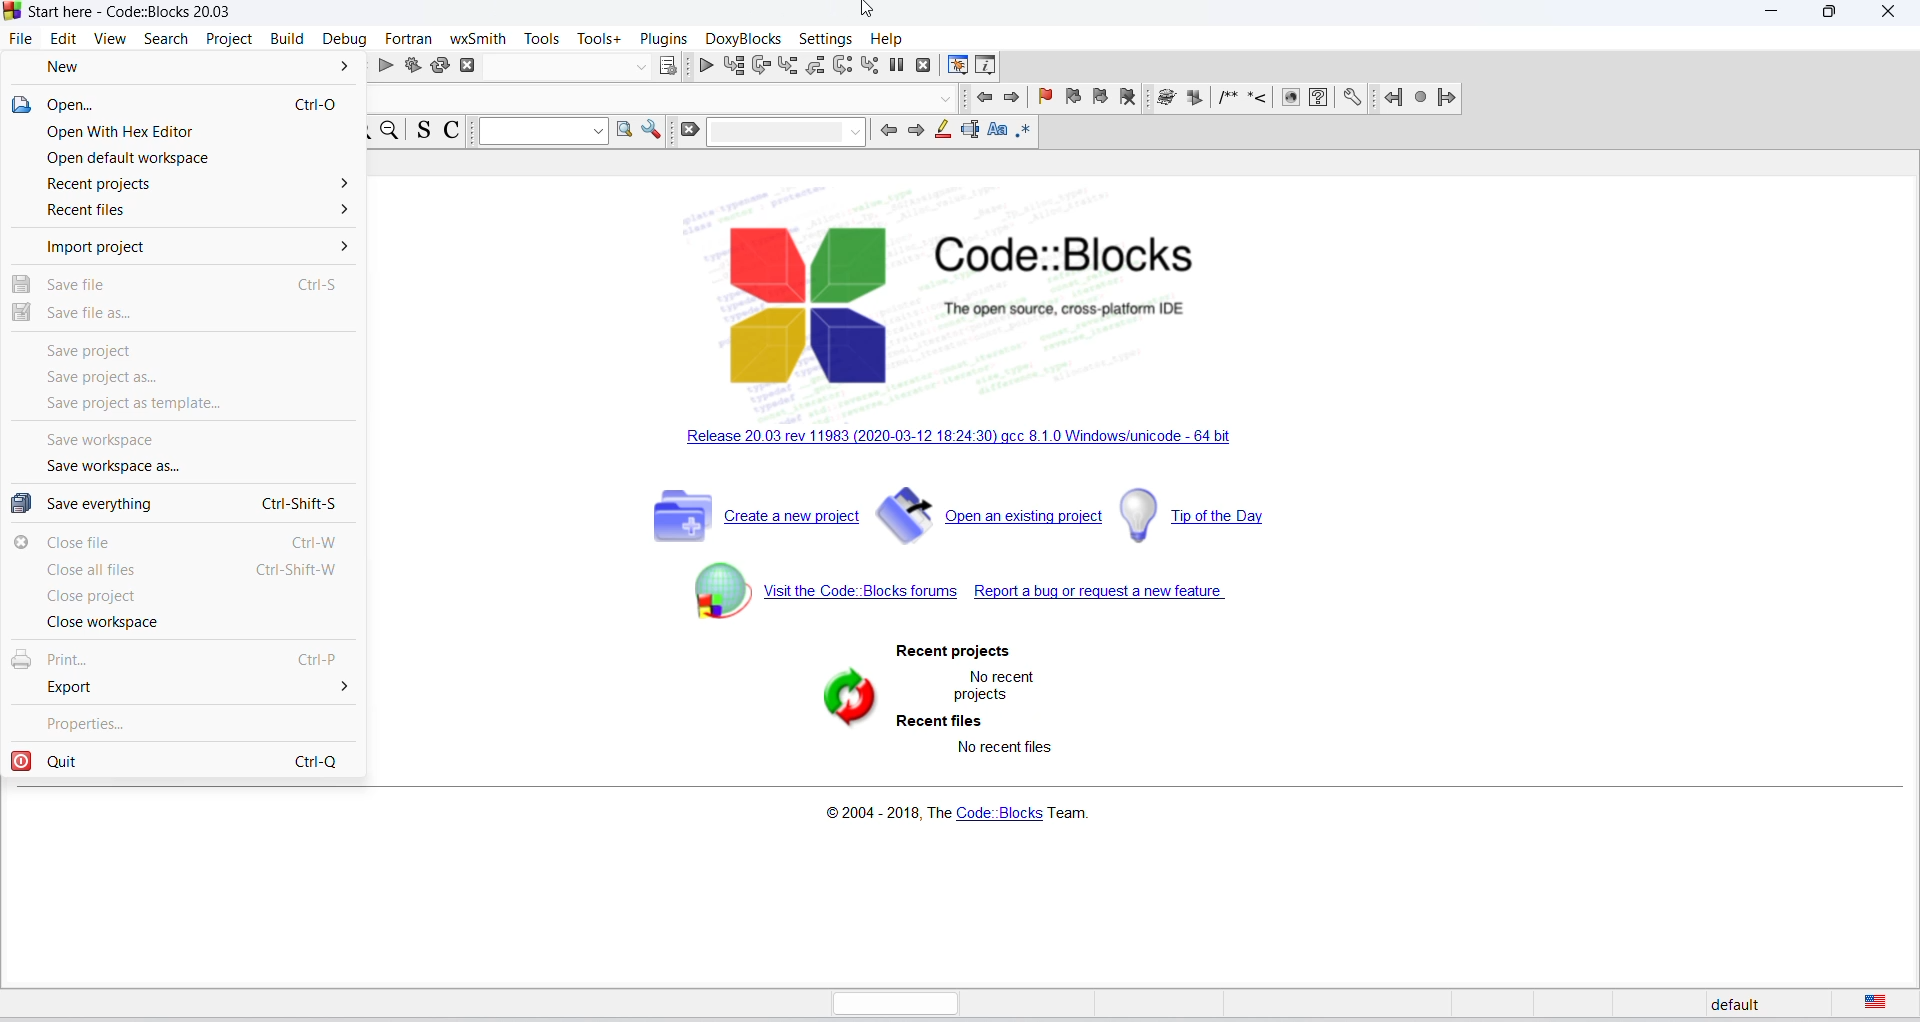  What do you see at coordinates (181, 470) in the screenshot?
I see `save workspace as` at bounding box center [181, 470].